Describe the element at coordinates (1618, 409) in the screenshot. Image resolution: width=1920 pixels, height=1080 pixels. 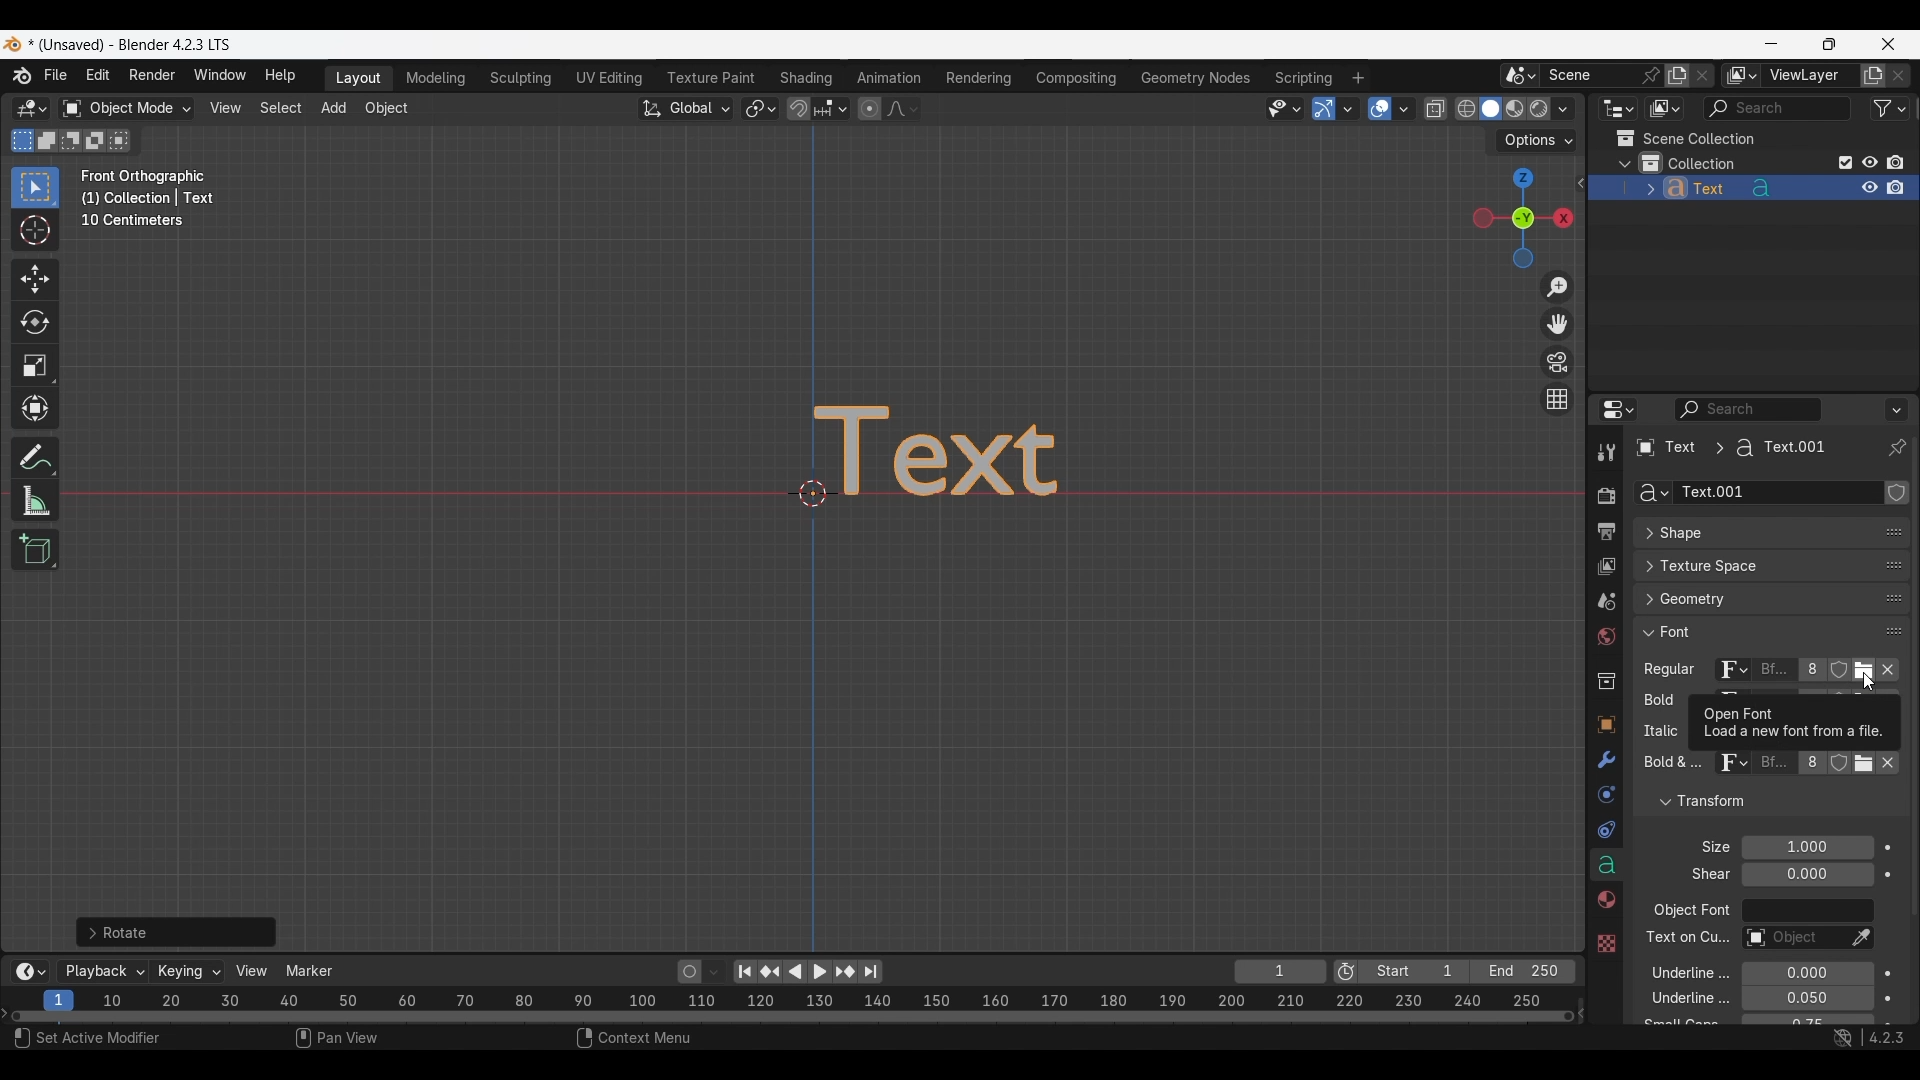
I see `Editor type` at that location.